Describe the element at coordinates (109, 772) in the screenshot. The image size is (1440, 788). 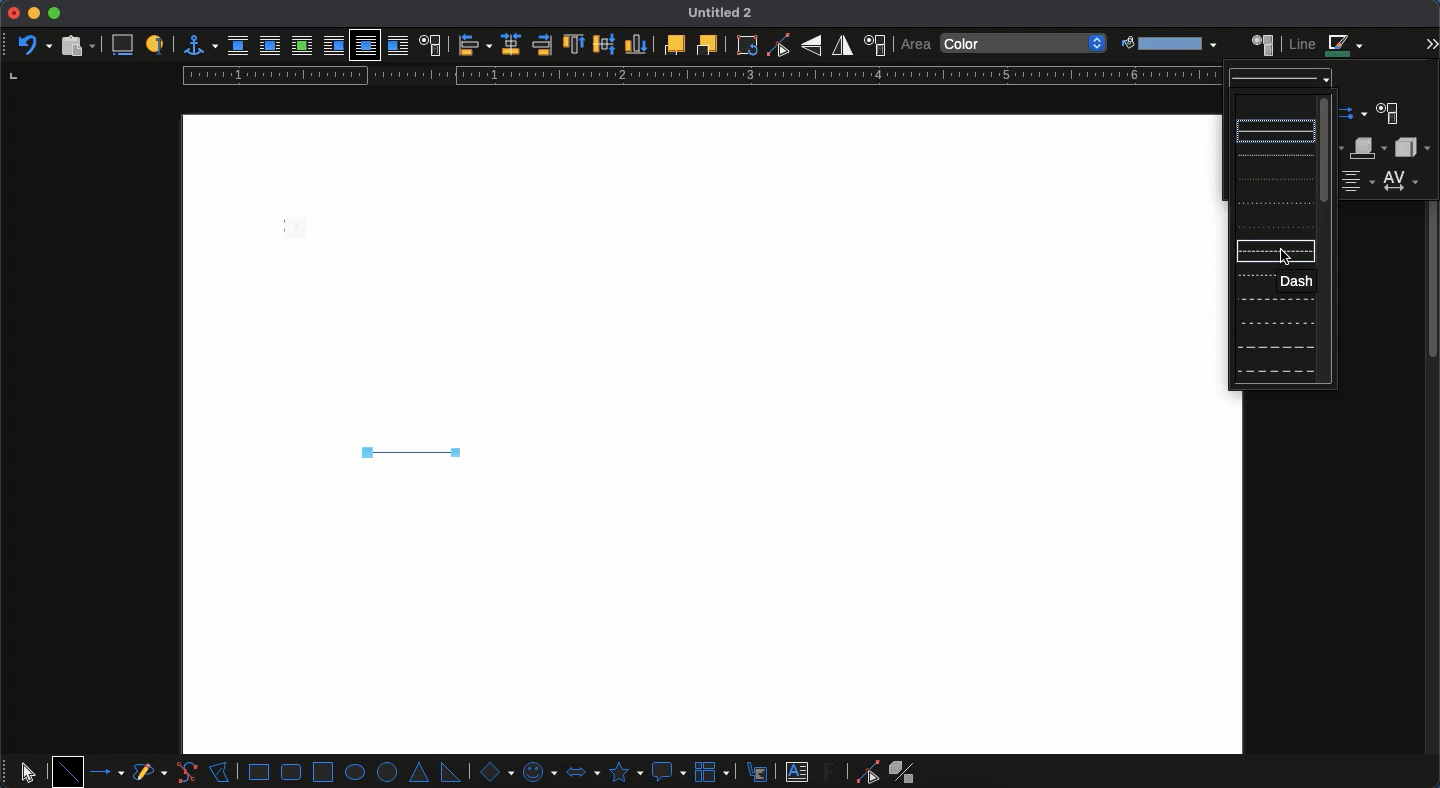
I see `lines and arrows` at that location.